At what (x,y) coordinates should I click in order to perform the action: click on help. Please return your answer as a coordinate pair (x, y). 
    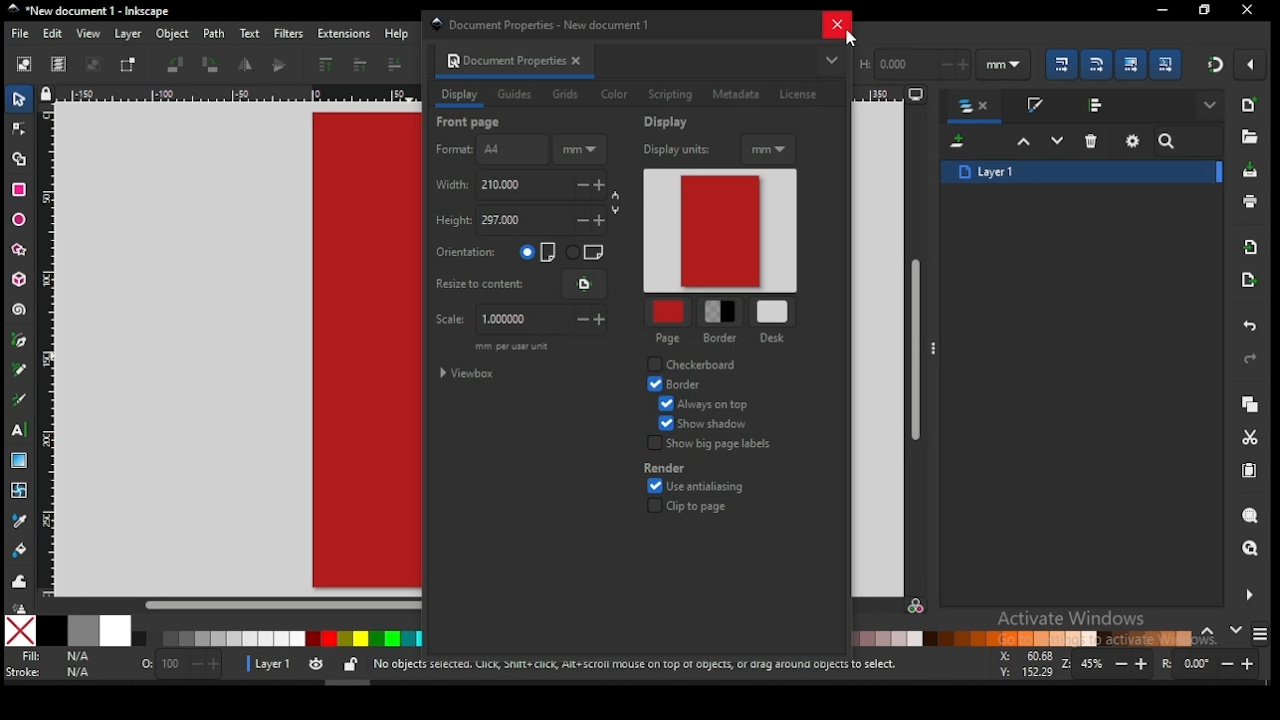
    Looking at the image, I should click on (400, 33).